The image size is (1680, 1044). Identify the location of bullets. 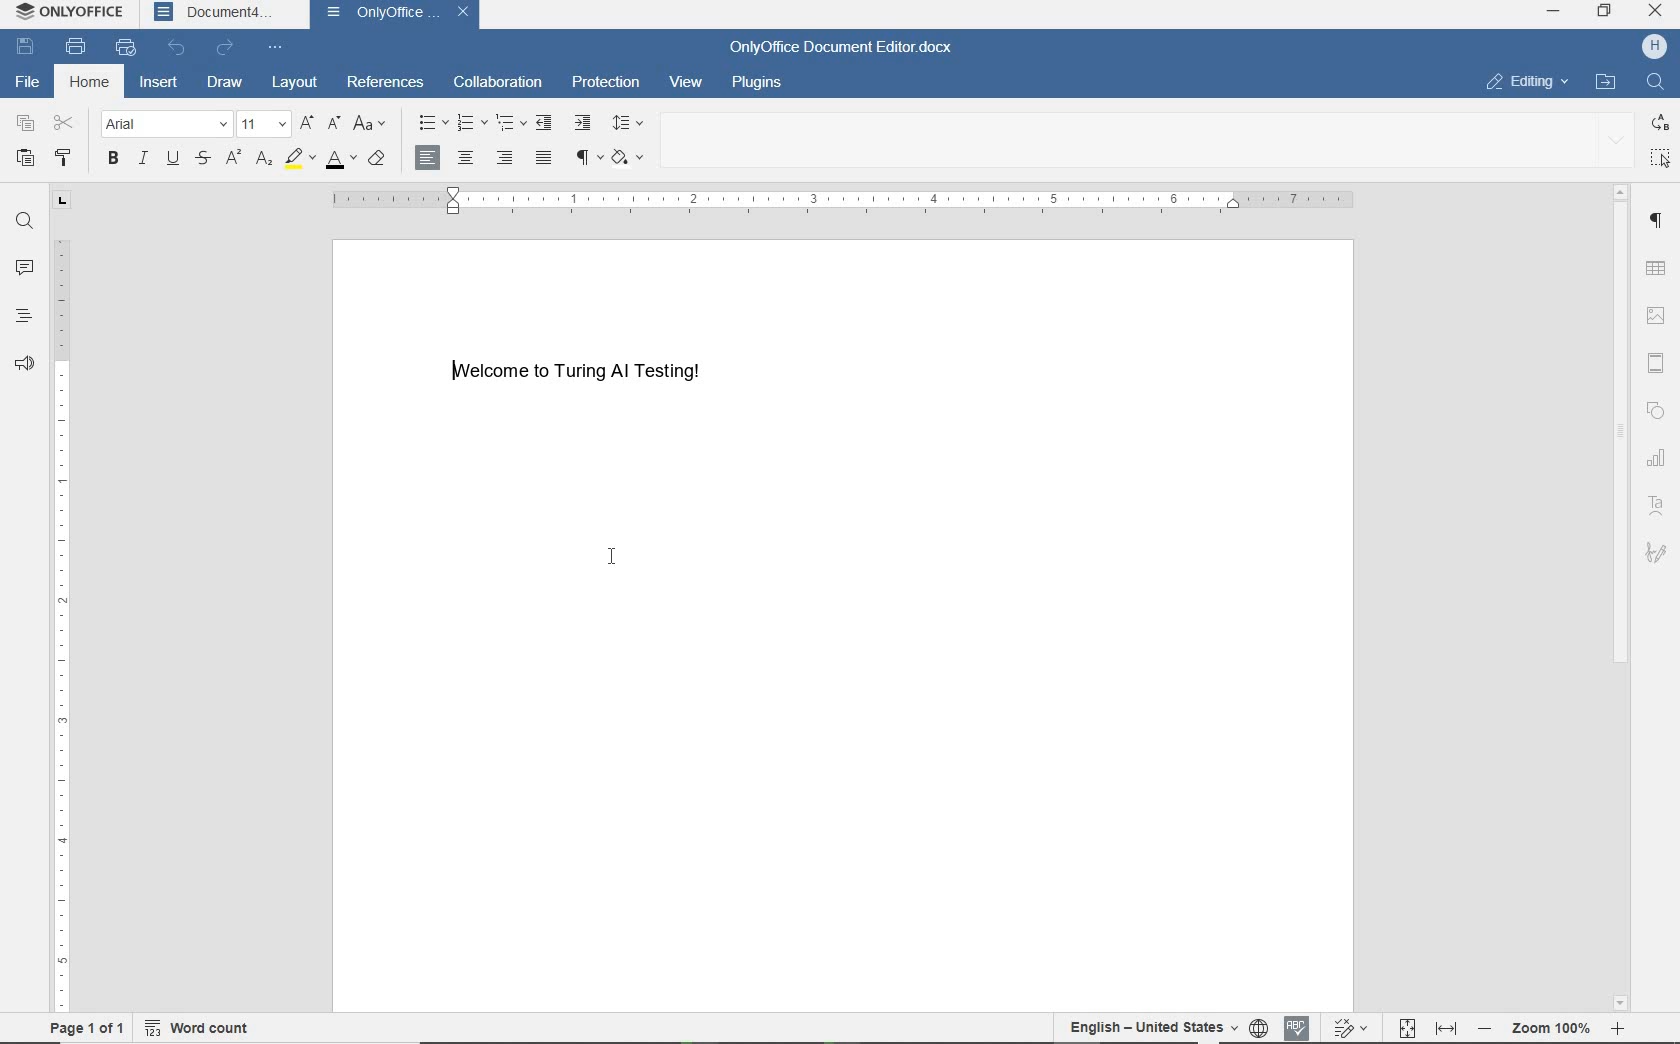
(430, 122).